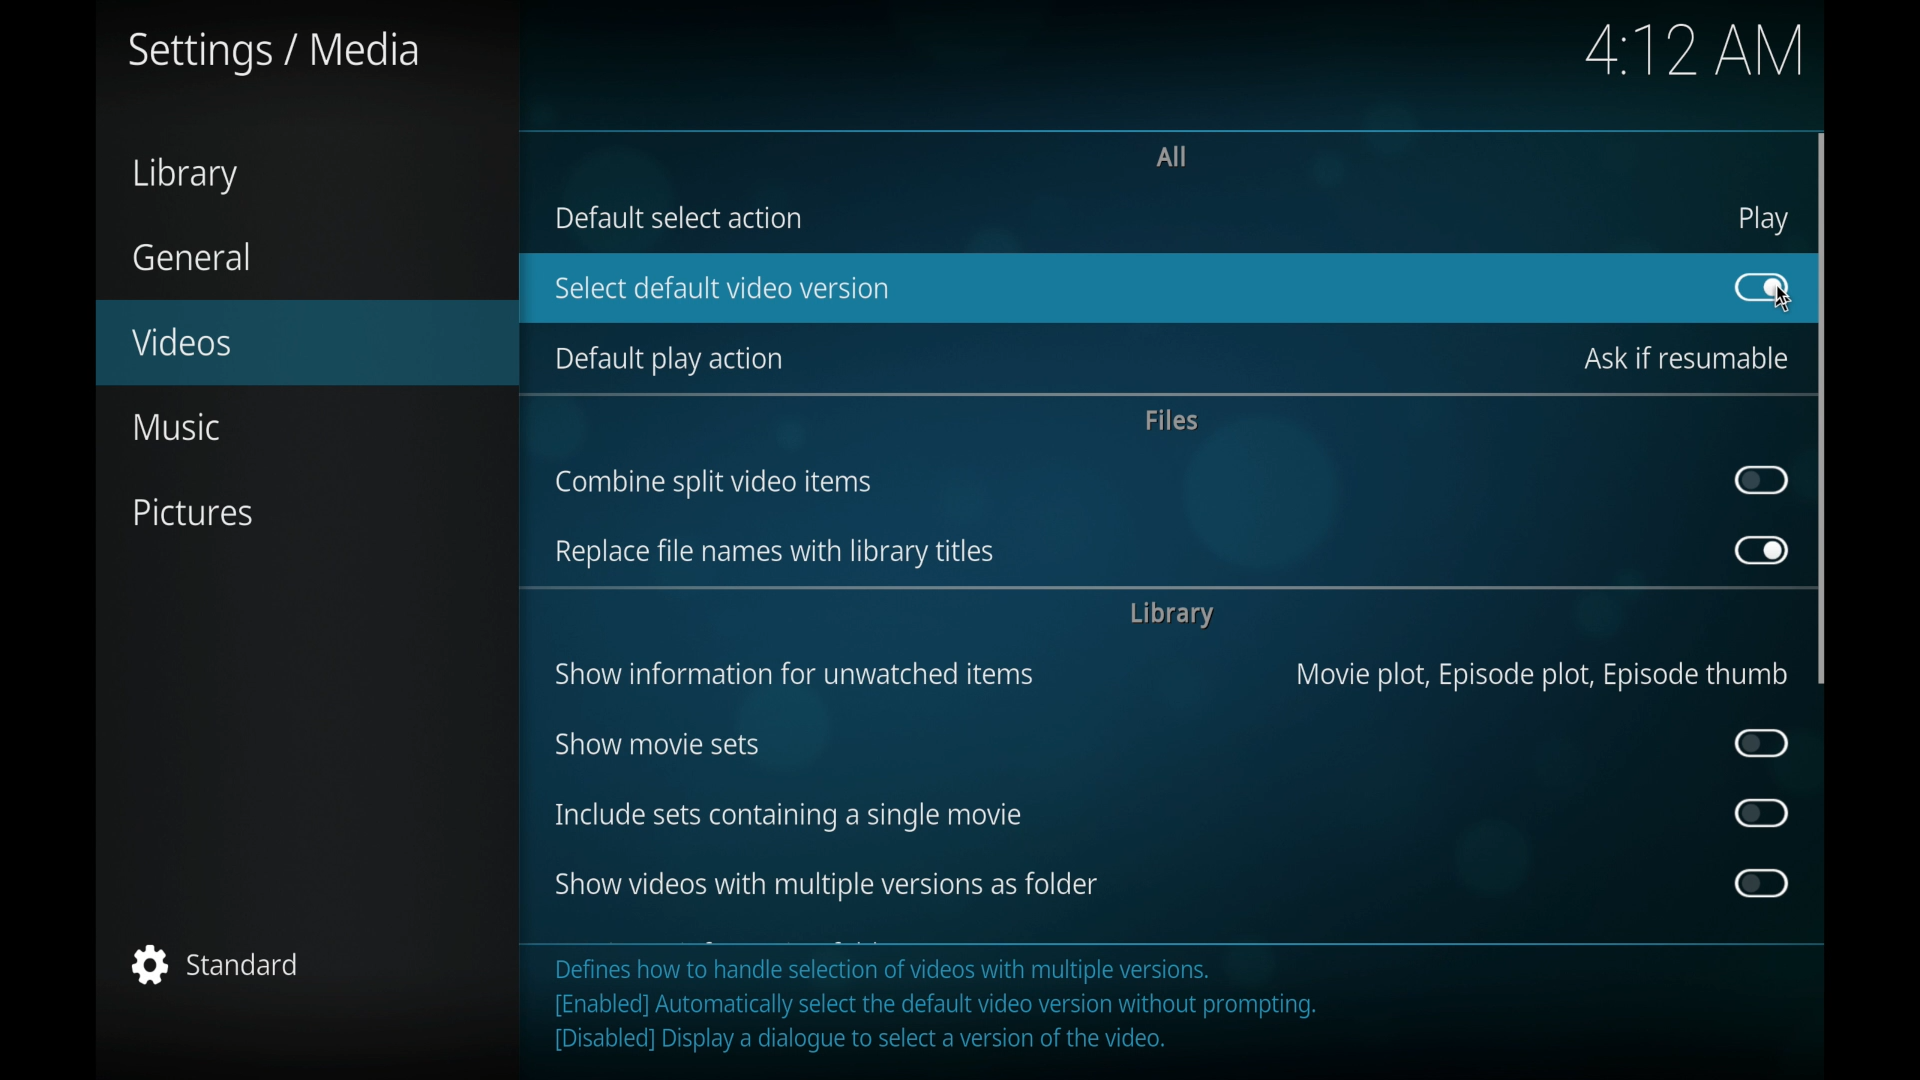  What do you see at coordinates (1172, 615) in the screenshot?
I see `library` at bounding box center [1172, 615].